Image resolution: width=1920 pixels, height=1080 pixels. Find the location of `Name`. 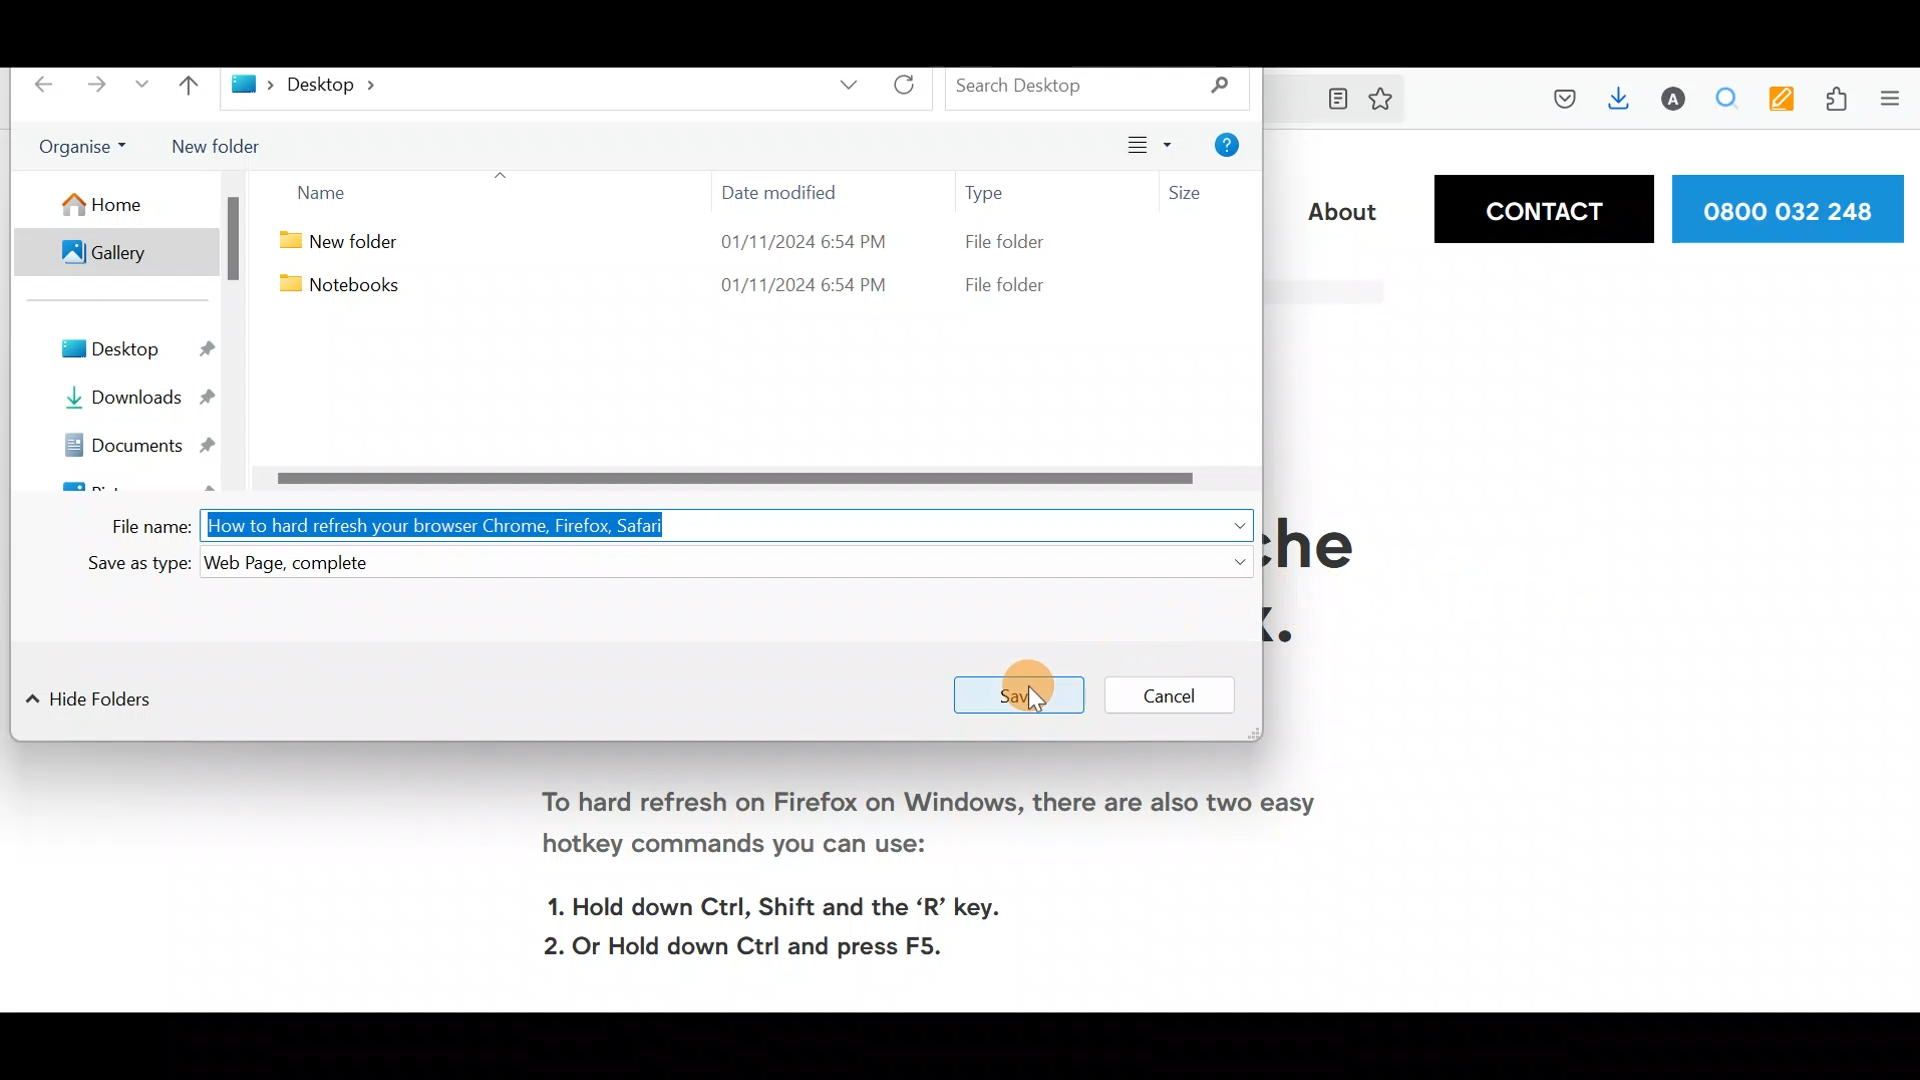

Name is located at coordinates (458, 194).